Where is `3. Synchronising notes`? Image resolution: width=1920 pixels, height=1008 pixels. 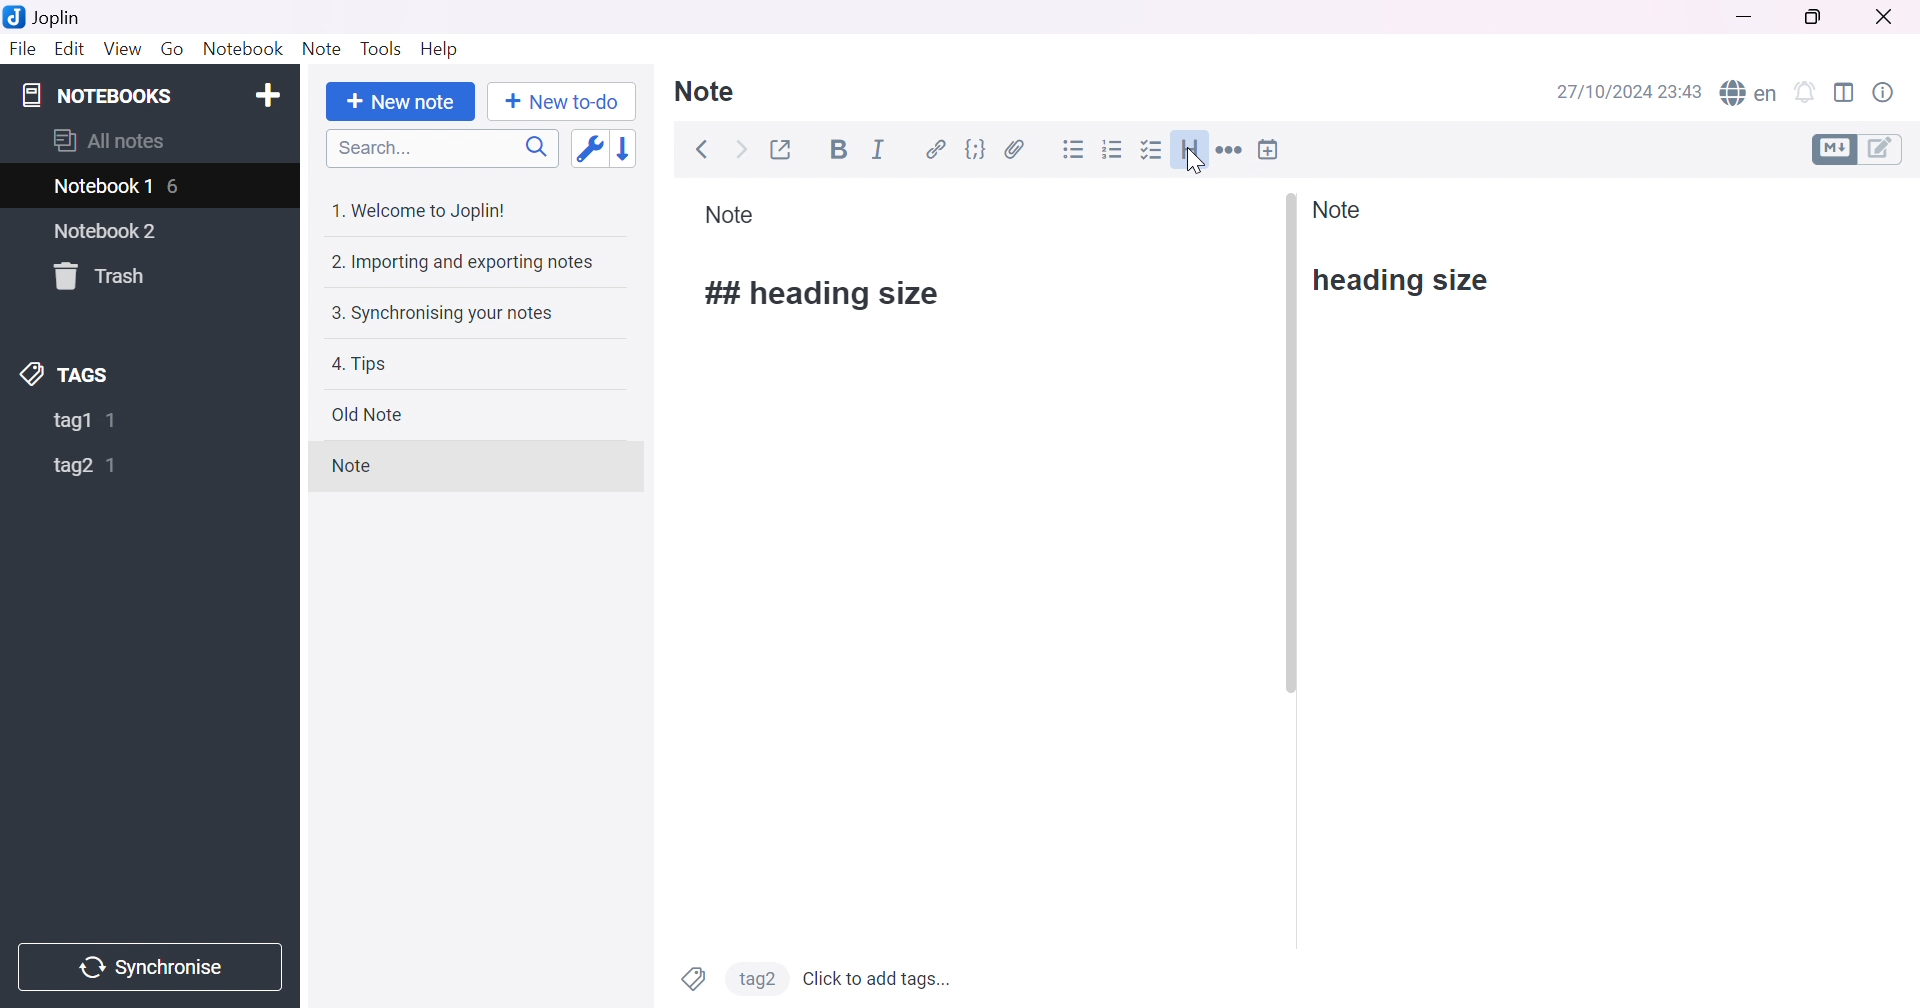 3. Synchronising notes is located at coordinates (442, 315).